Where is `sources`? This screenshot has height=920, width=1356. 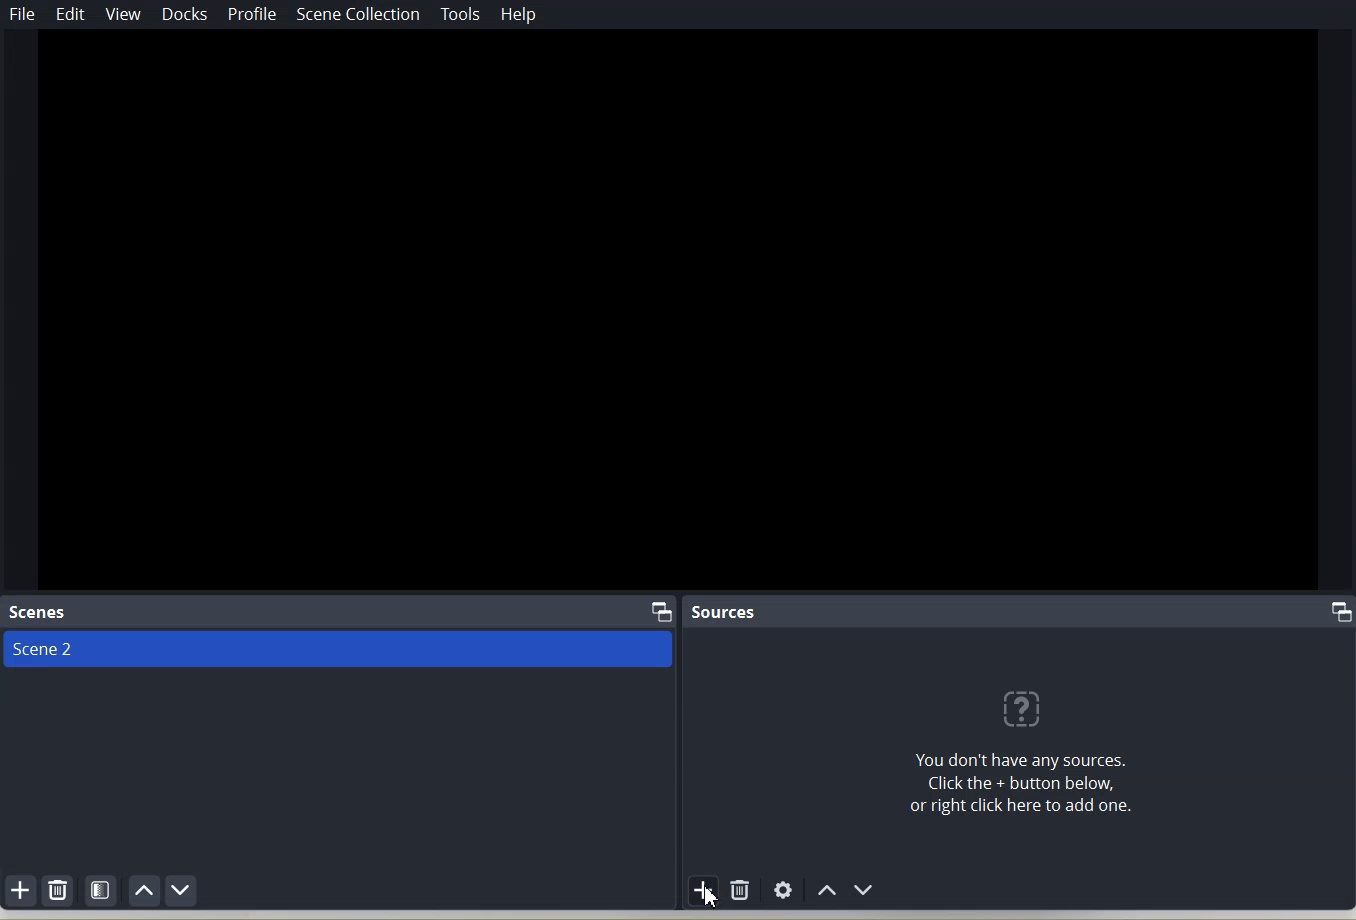
sources is located at coordinates (725, 612).